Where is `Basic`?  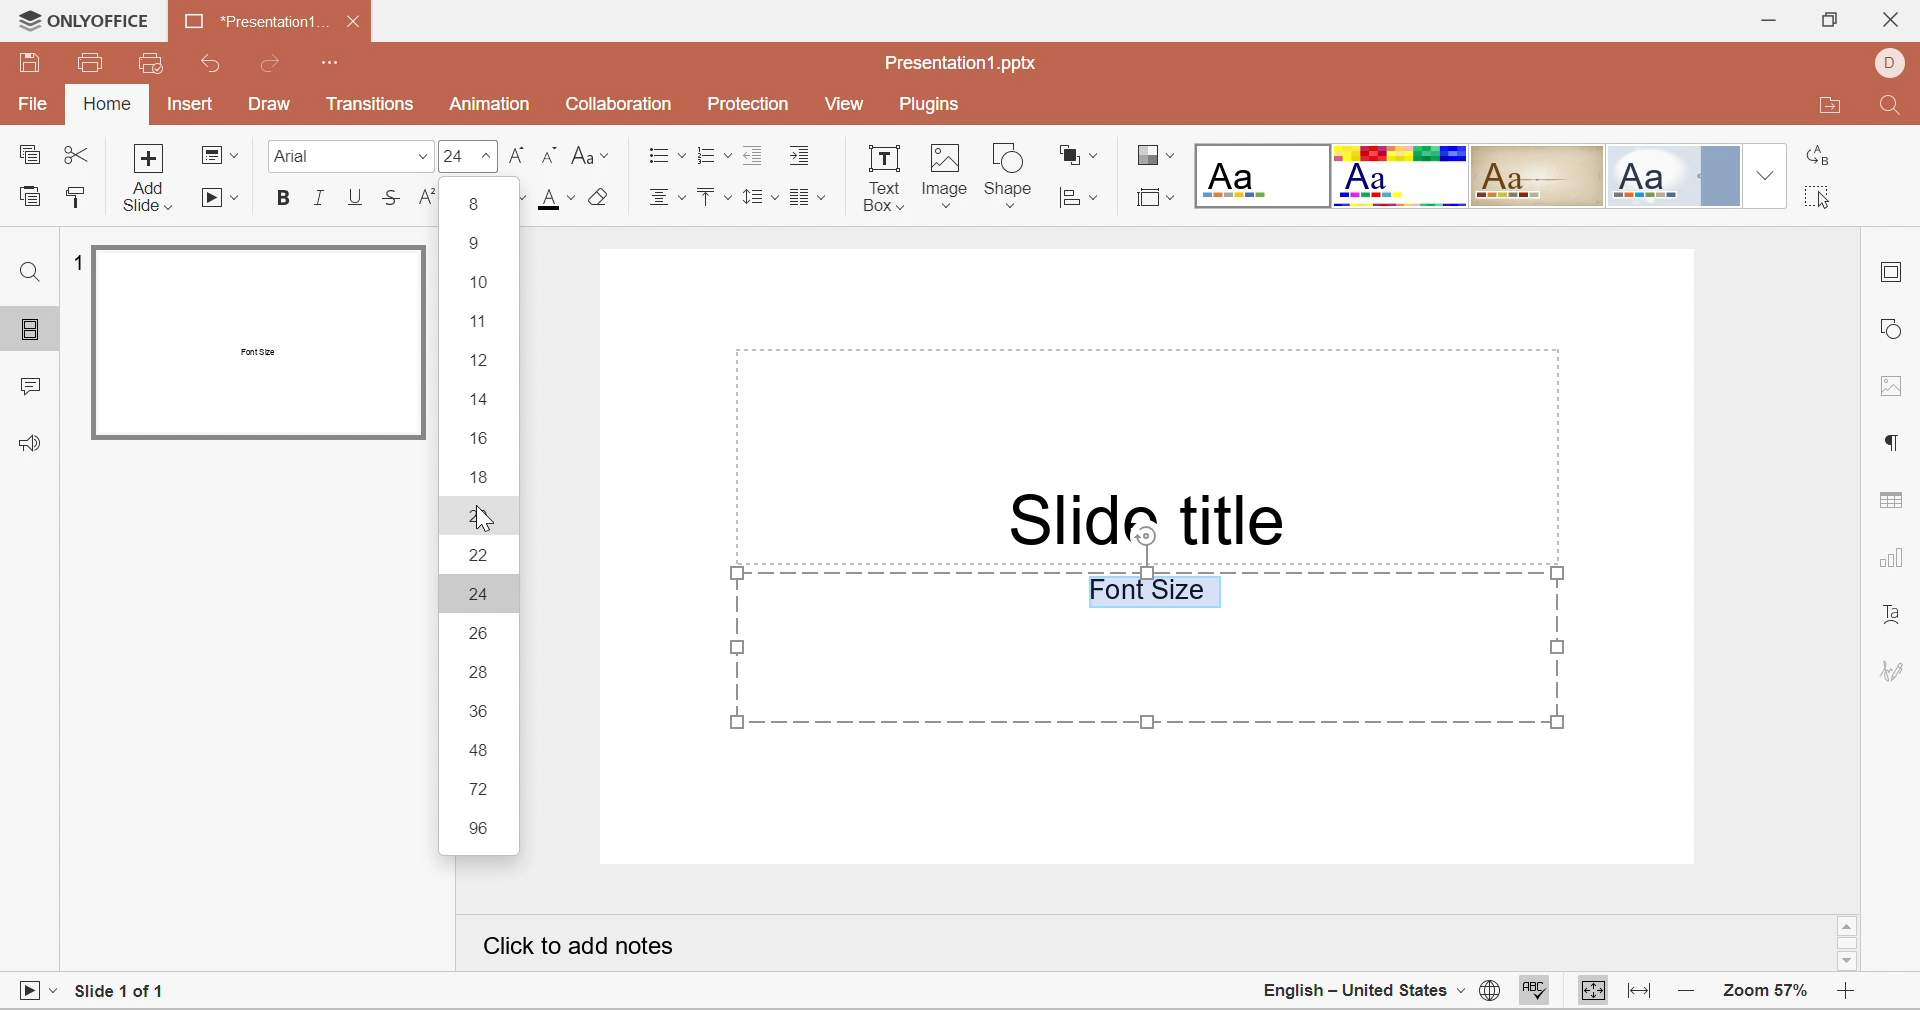 Basic is located at coordinates (1402, 177).